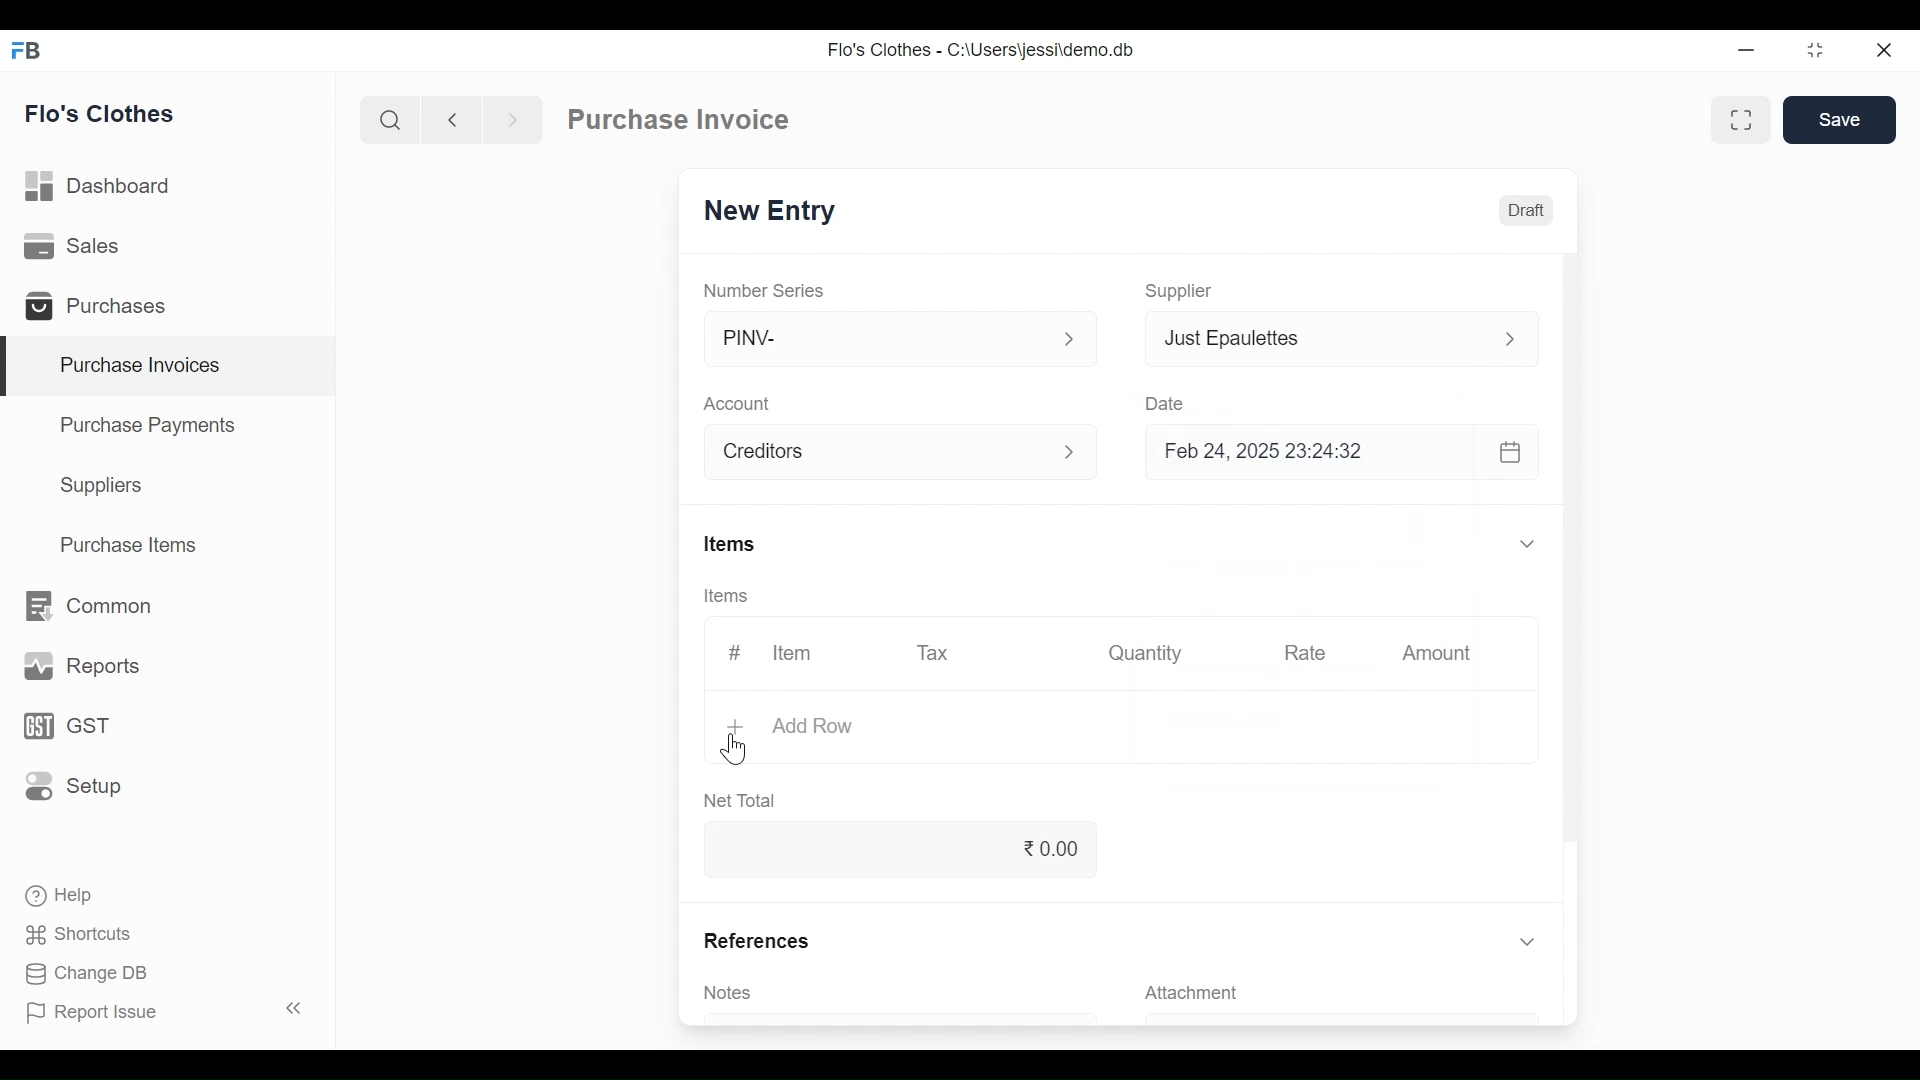  I want to click on Shortcuts, so click(79, 936).